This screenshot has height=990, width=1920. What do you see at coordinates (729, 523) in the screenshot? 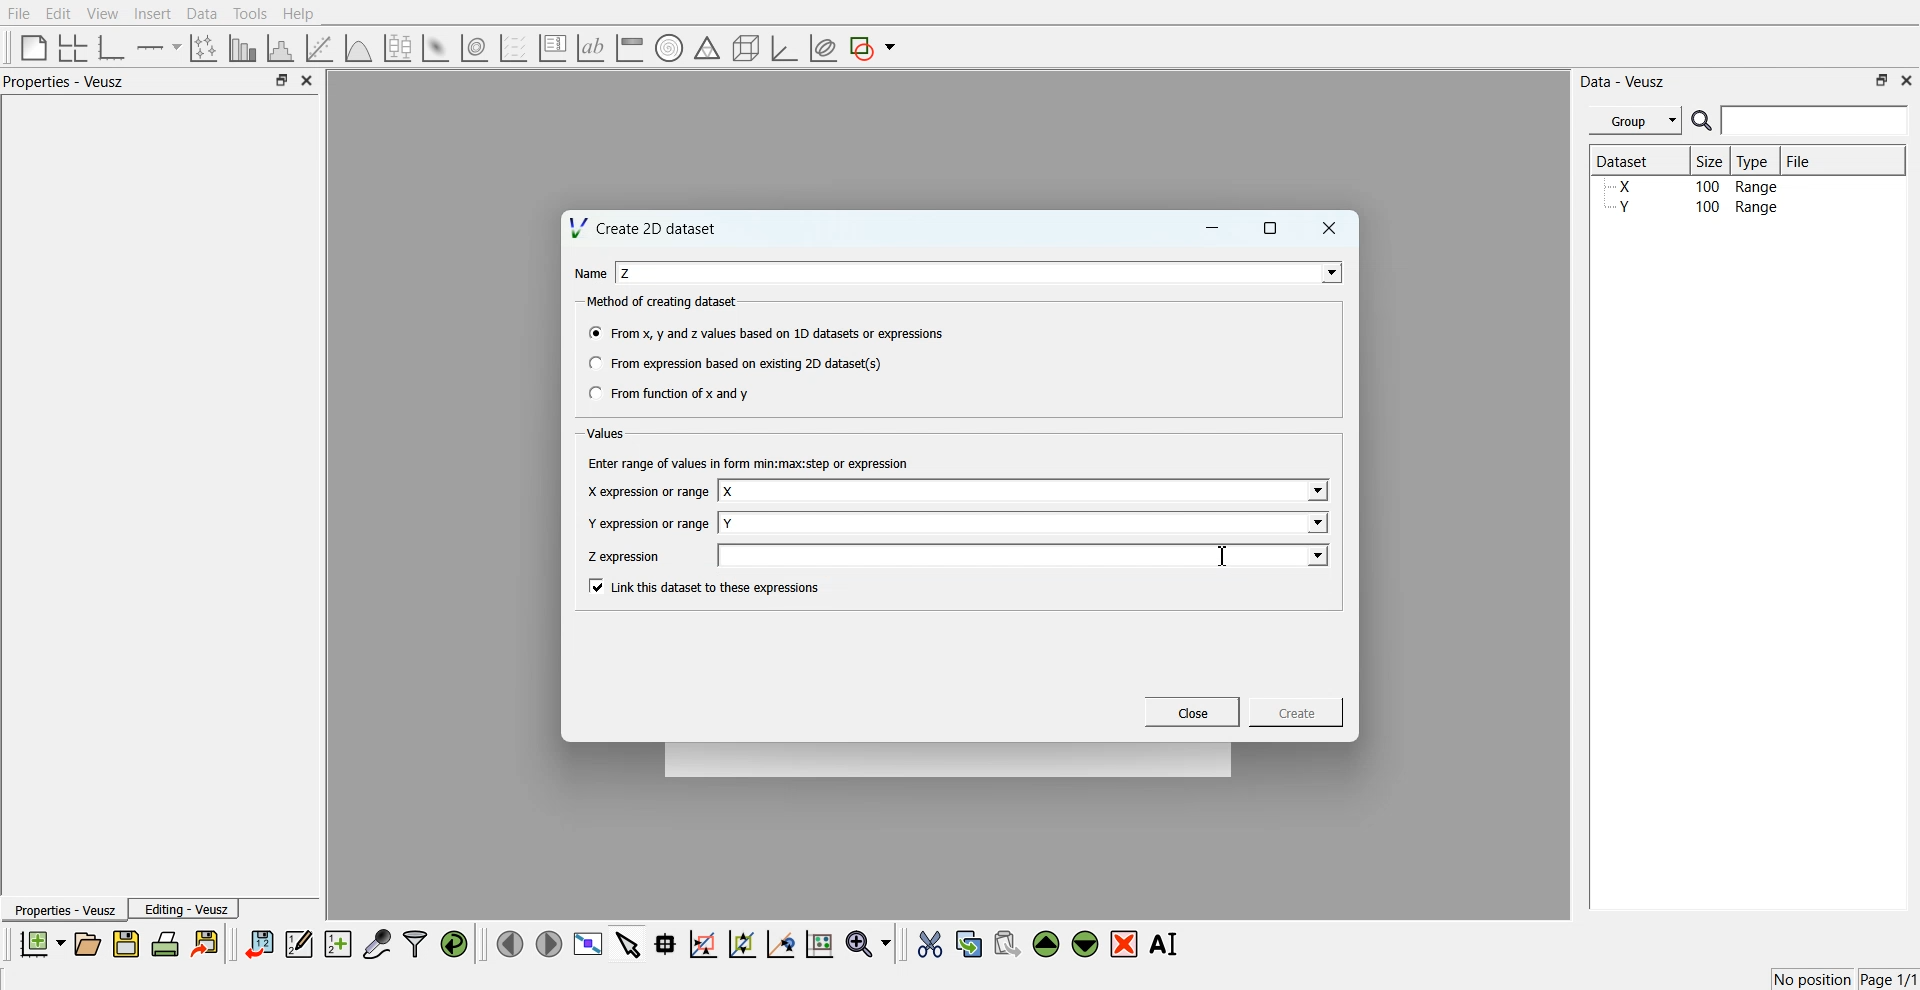
I see `Y` at bounding box center [729, 523].